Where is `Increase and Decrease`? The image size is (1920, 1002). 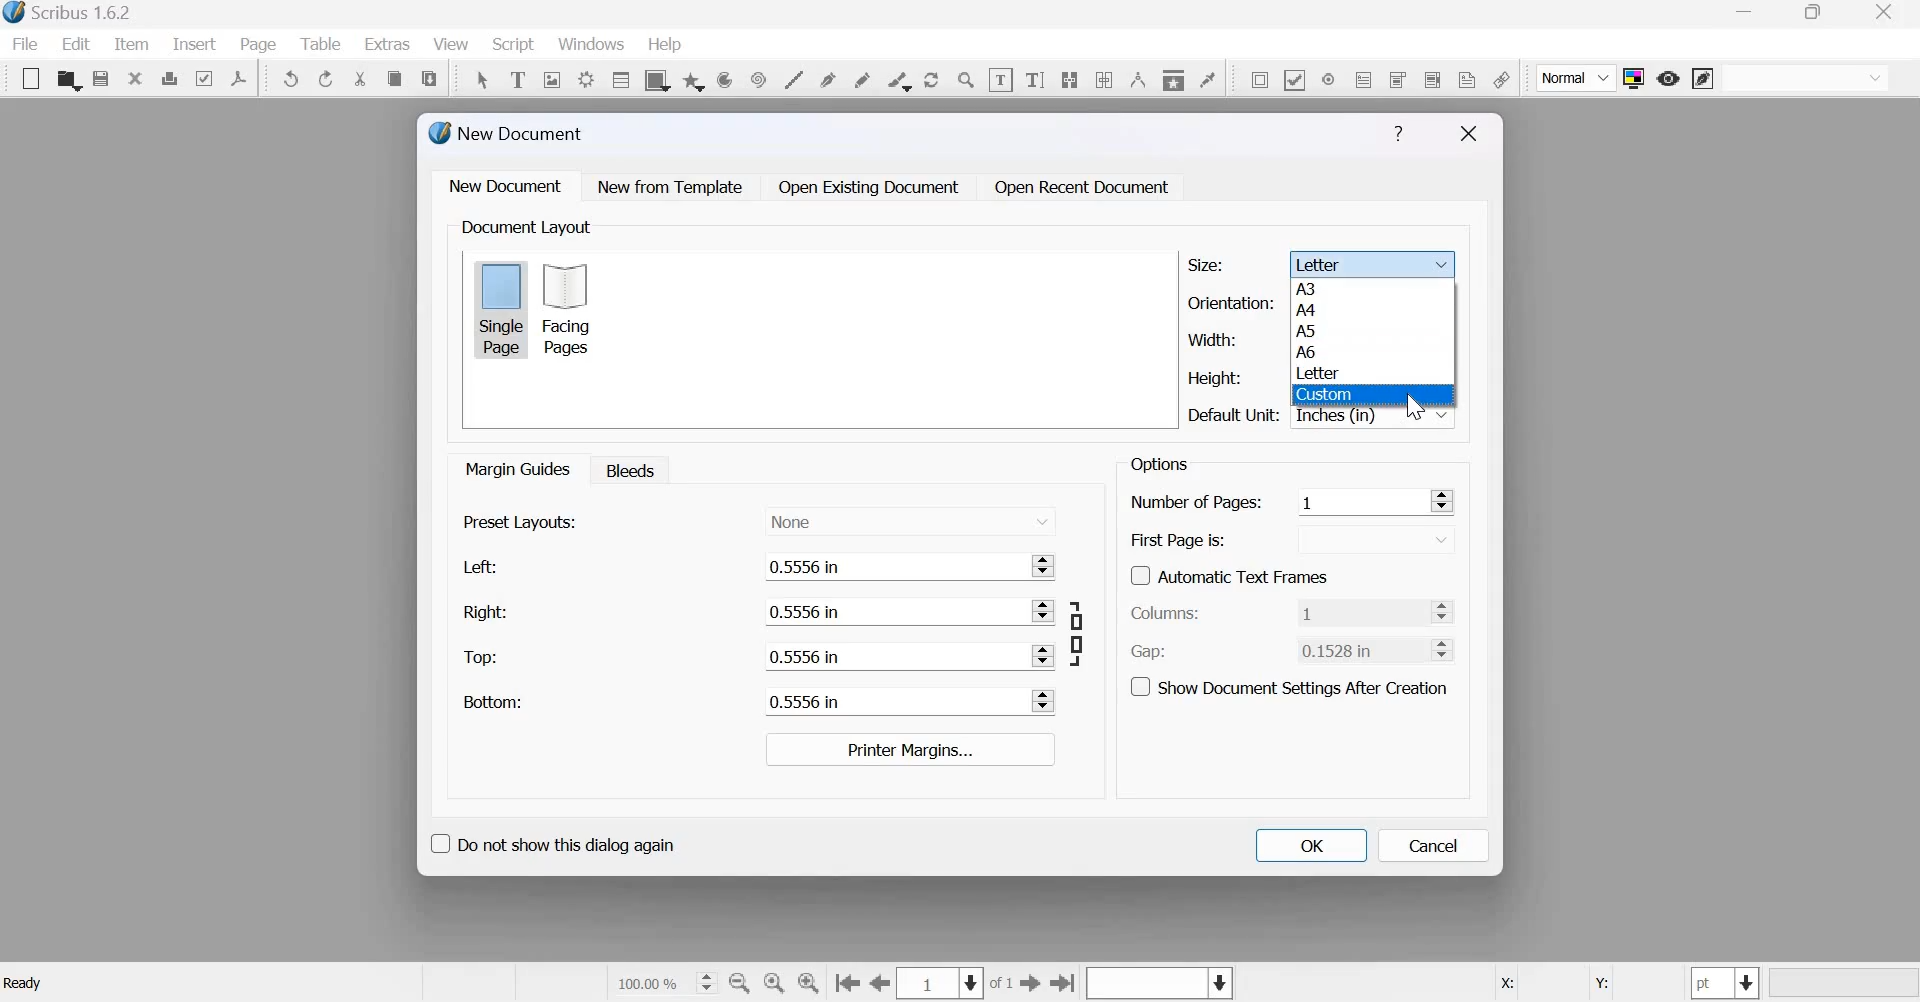 Increase and Decrease is located at coordinates (1447, 611).